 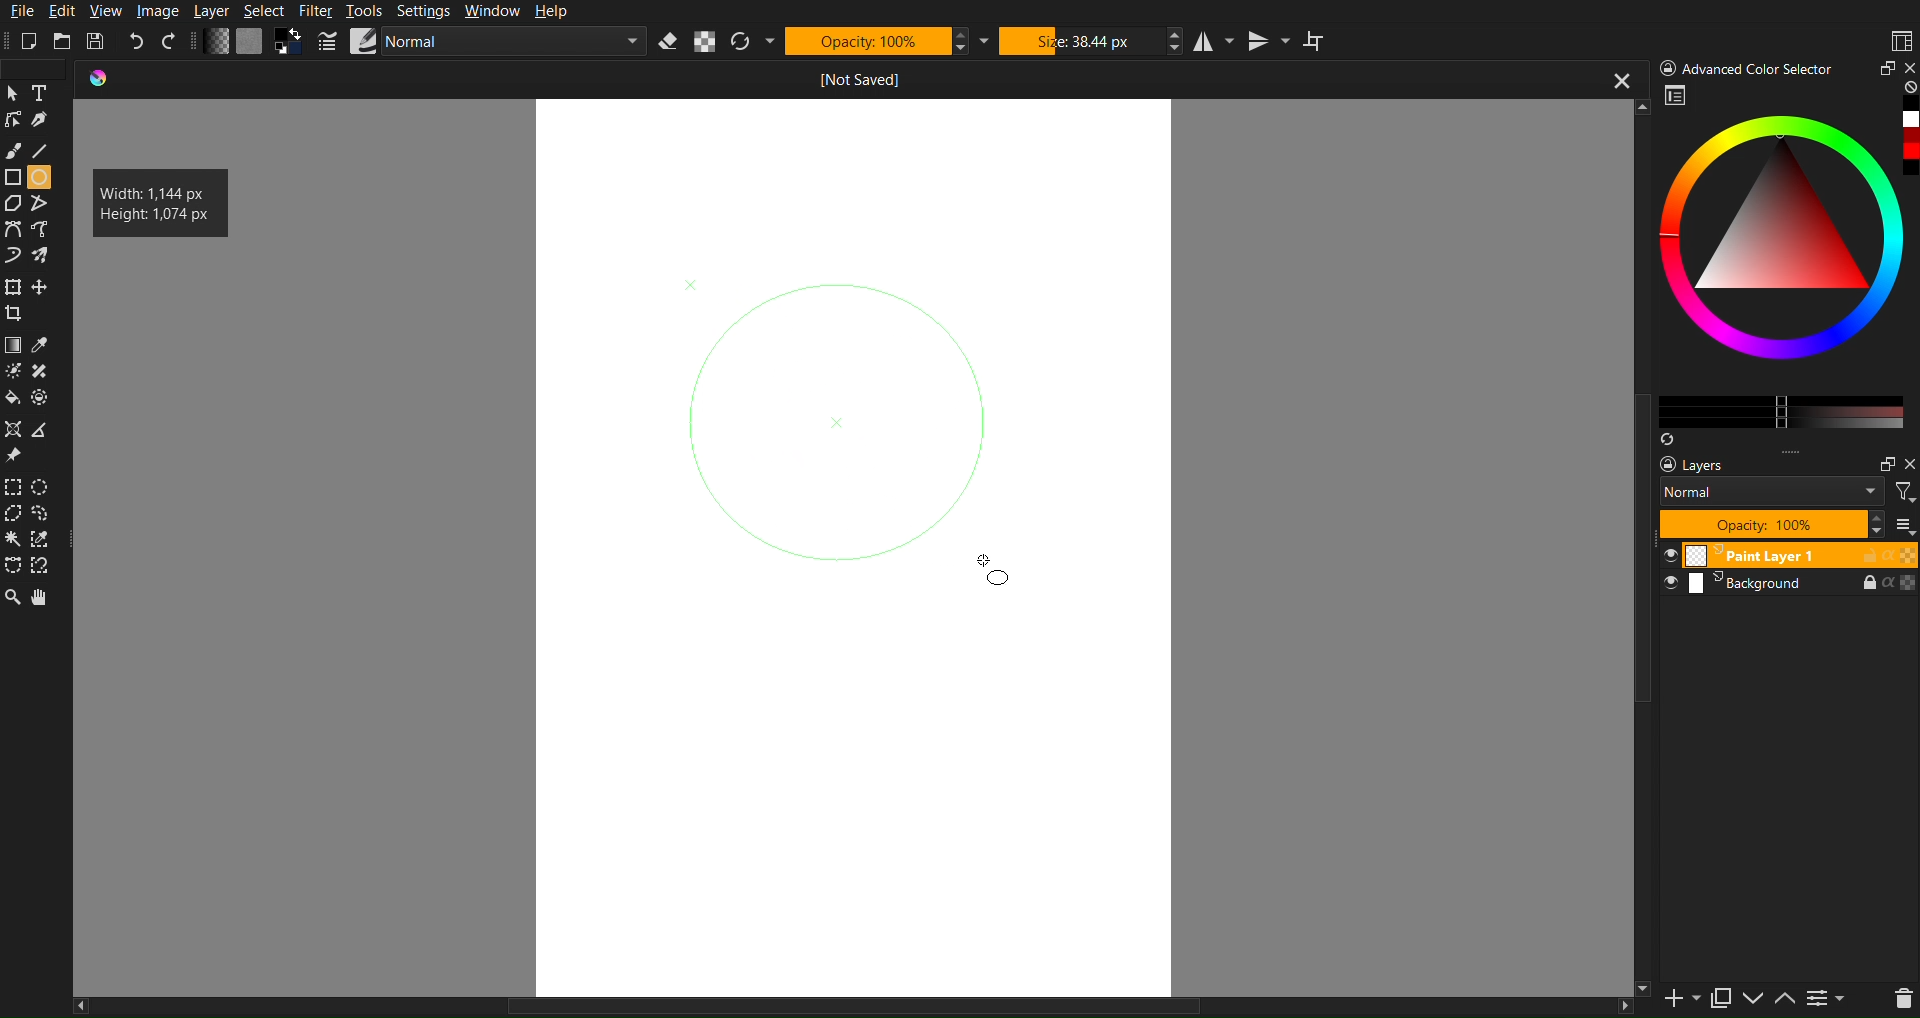 What do you see at coordinates (13, 598) in the screenshot?
I see `Zoom ` at bounding box center [13, 598].